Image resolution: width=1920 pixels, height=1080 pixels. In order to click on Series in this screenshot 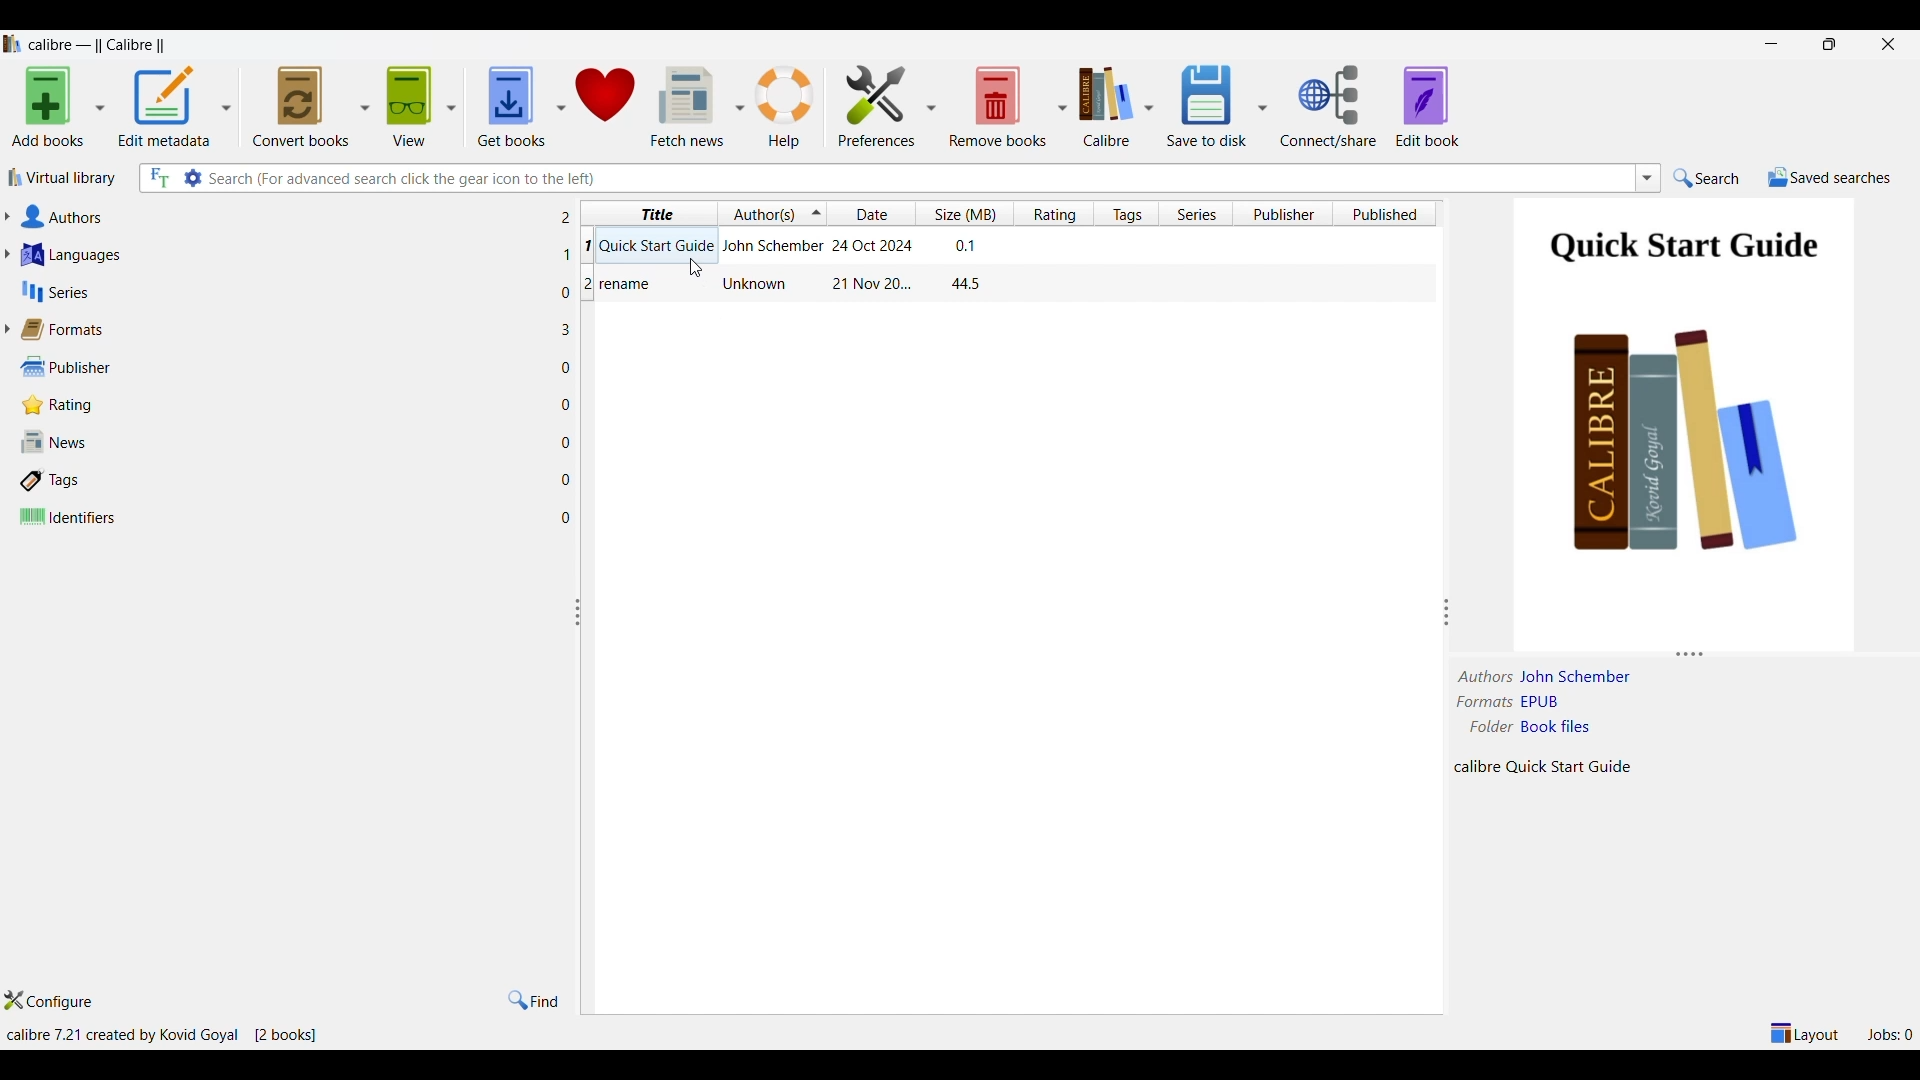, I will do `click(284, 291)`.